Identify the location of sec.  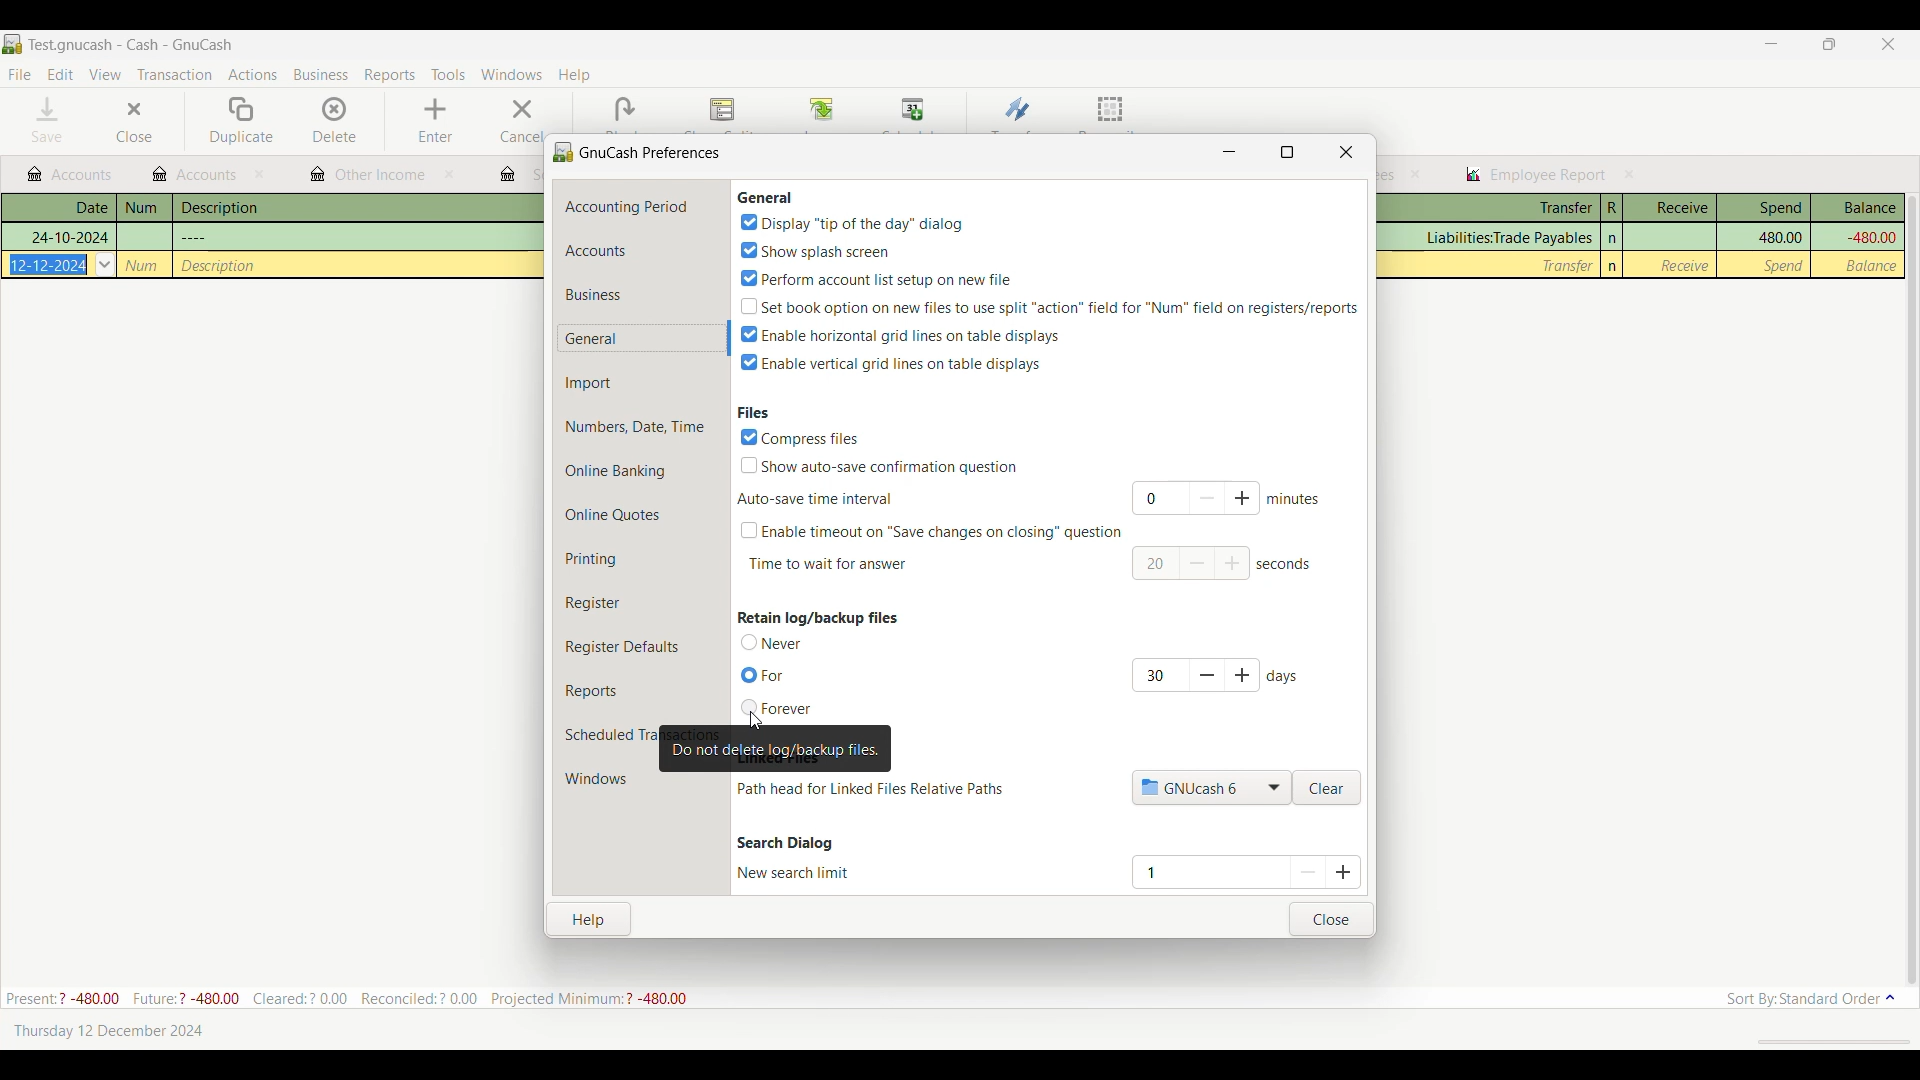
(1286, 564).